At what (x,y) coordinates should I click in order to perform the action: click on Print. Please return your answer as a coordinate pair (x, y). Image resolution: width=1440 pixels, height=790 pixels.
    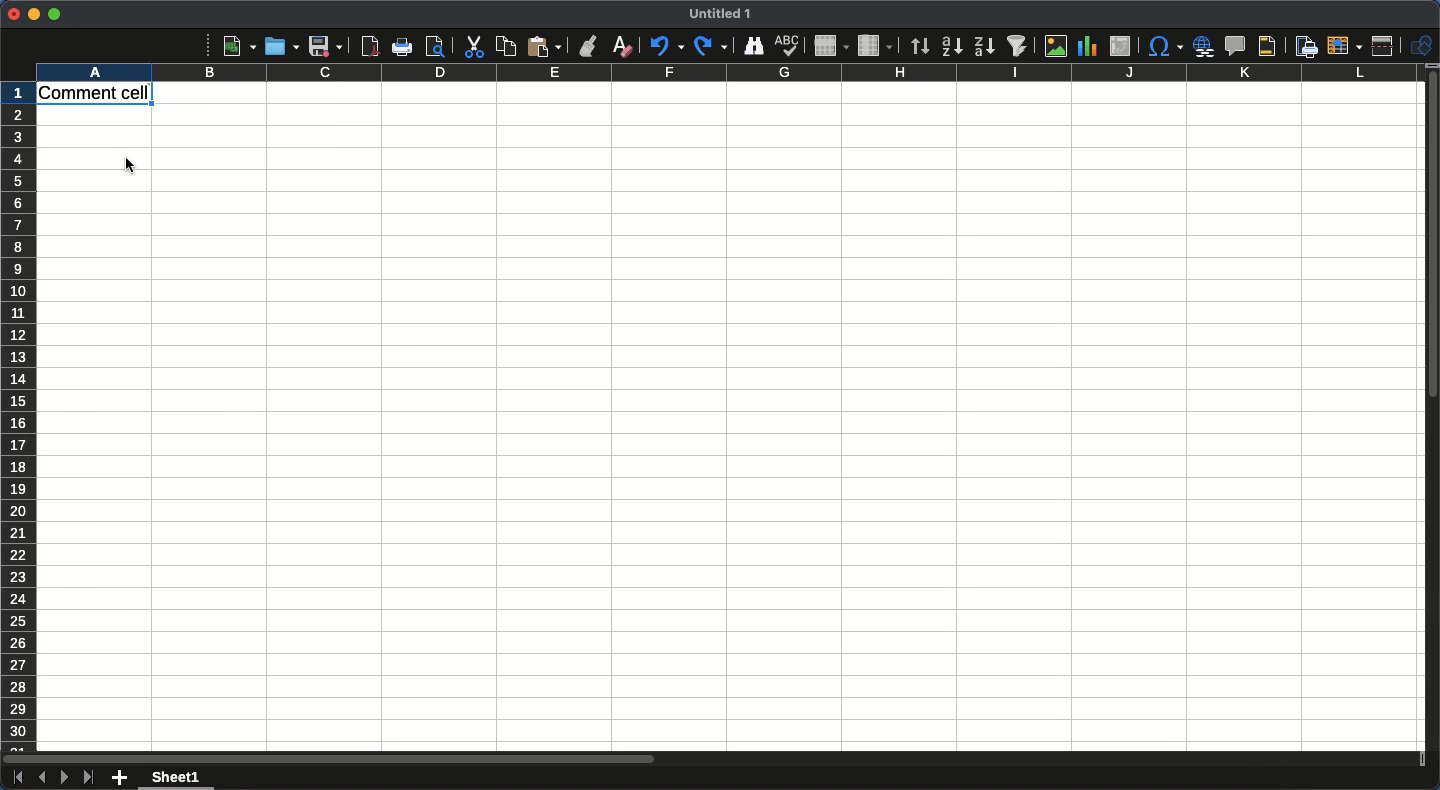
    Looking at the image, I should click on (402, 46).